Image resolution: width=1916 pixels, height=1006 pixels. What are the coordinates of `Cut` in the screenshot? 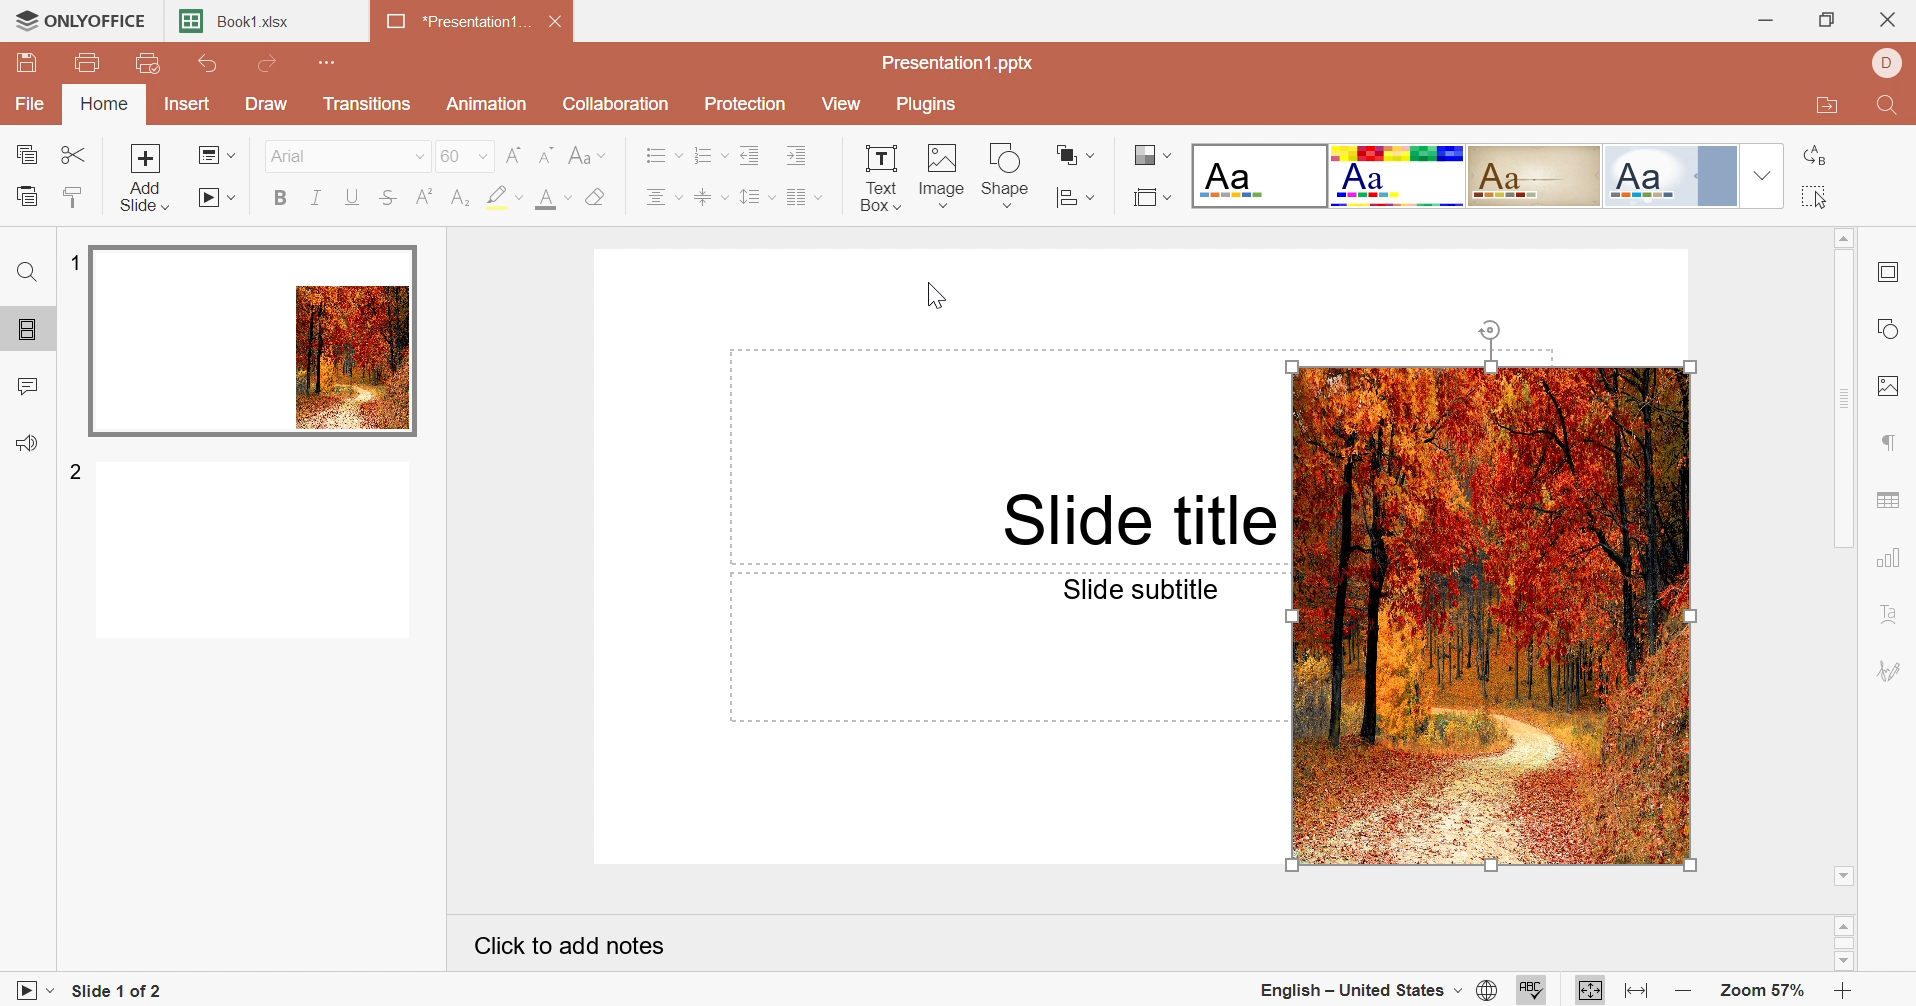 It's located at (73, 154).